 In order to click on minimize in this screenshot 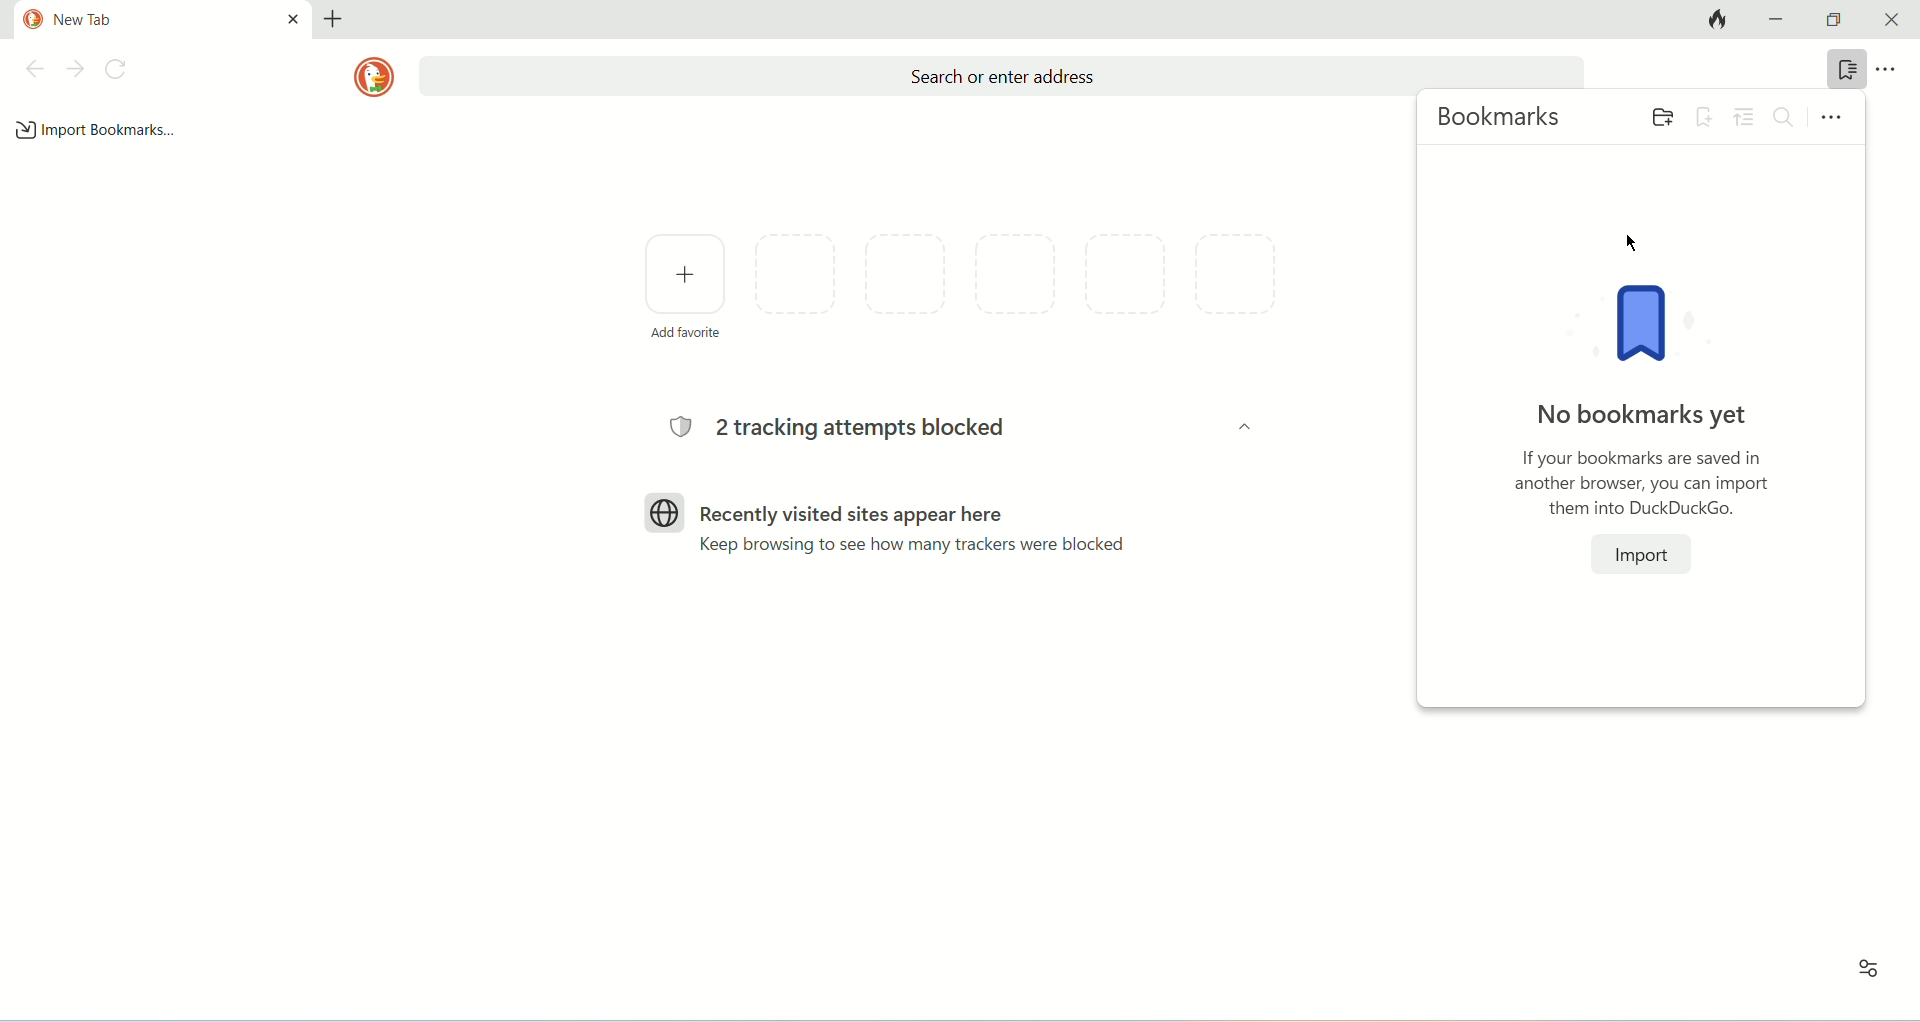, I will do `click(1778, 20)`.